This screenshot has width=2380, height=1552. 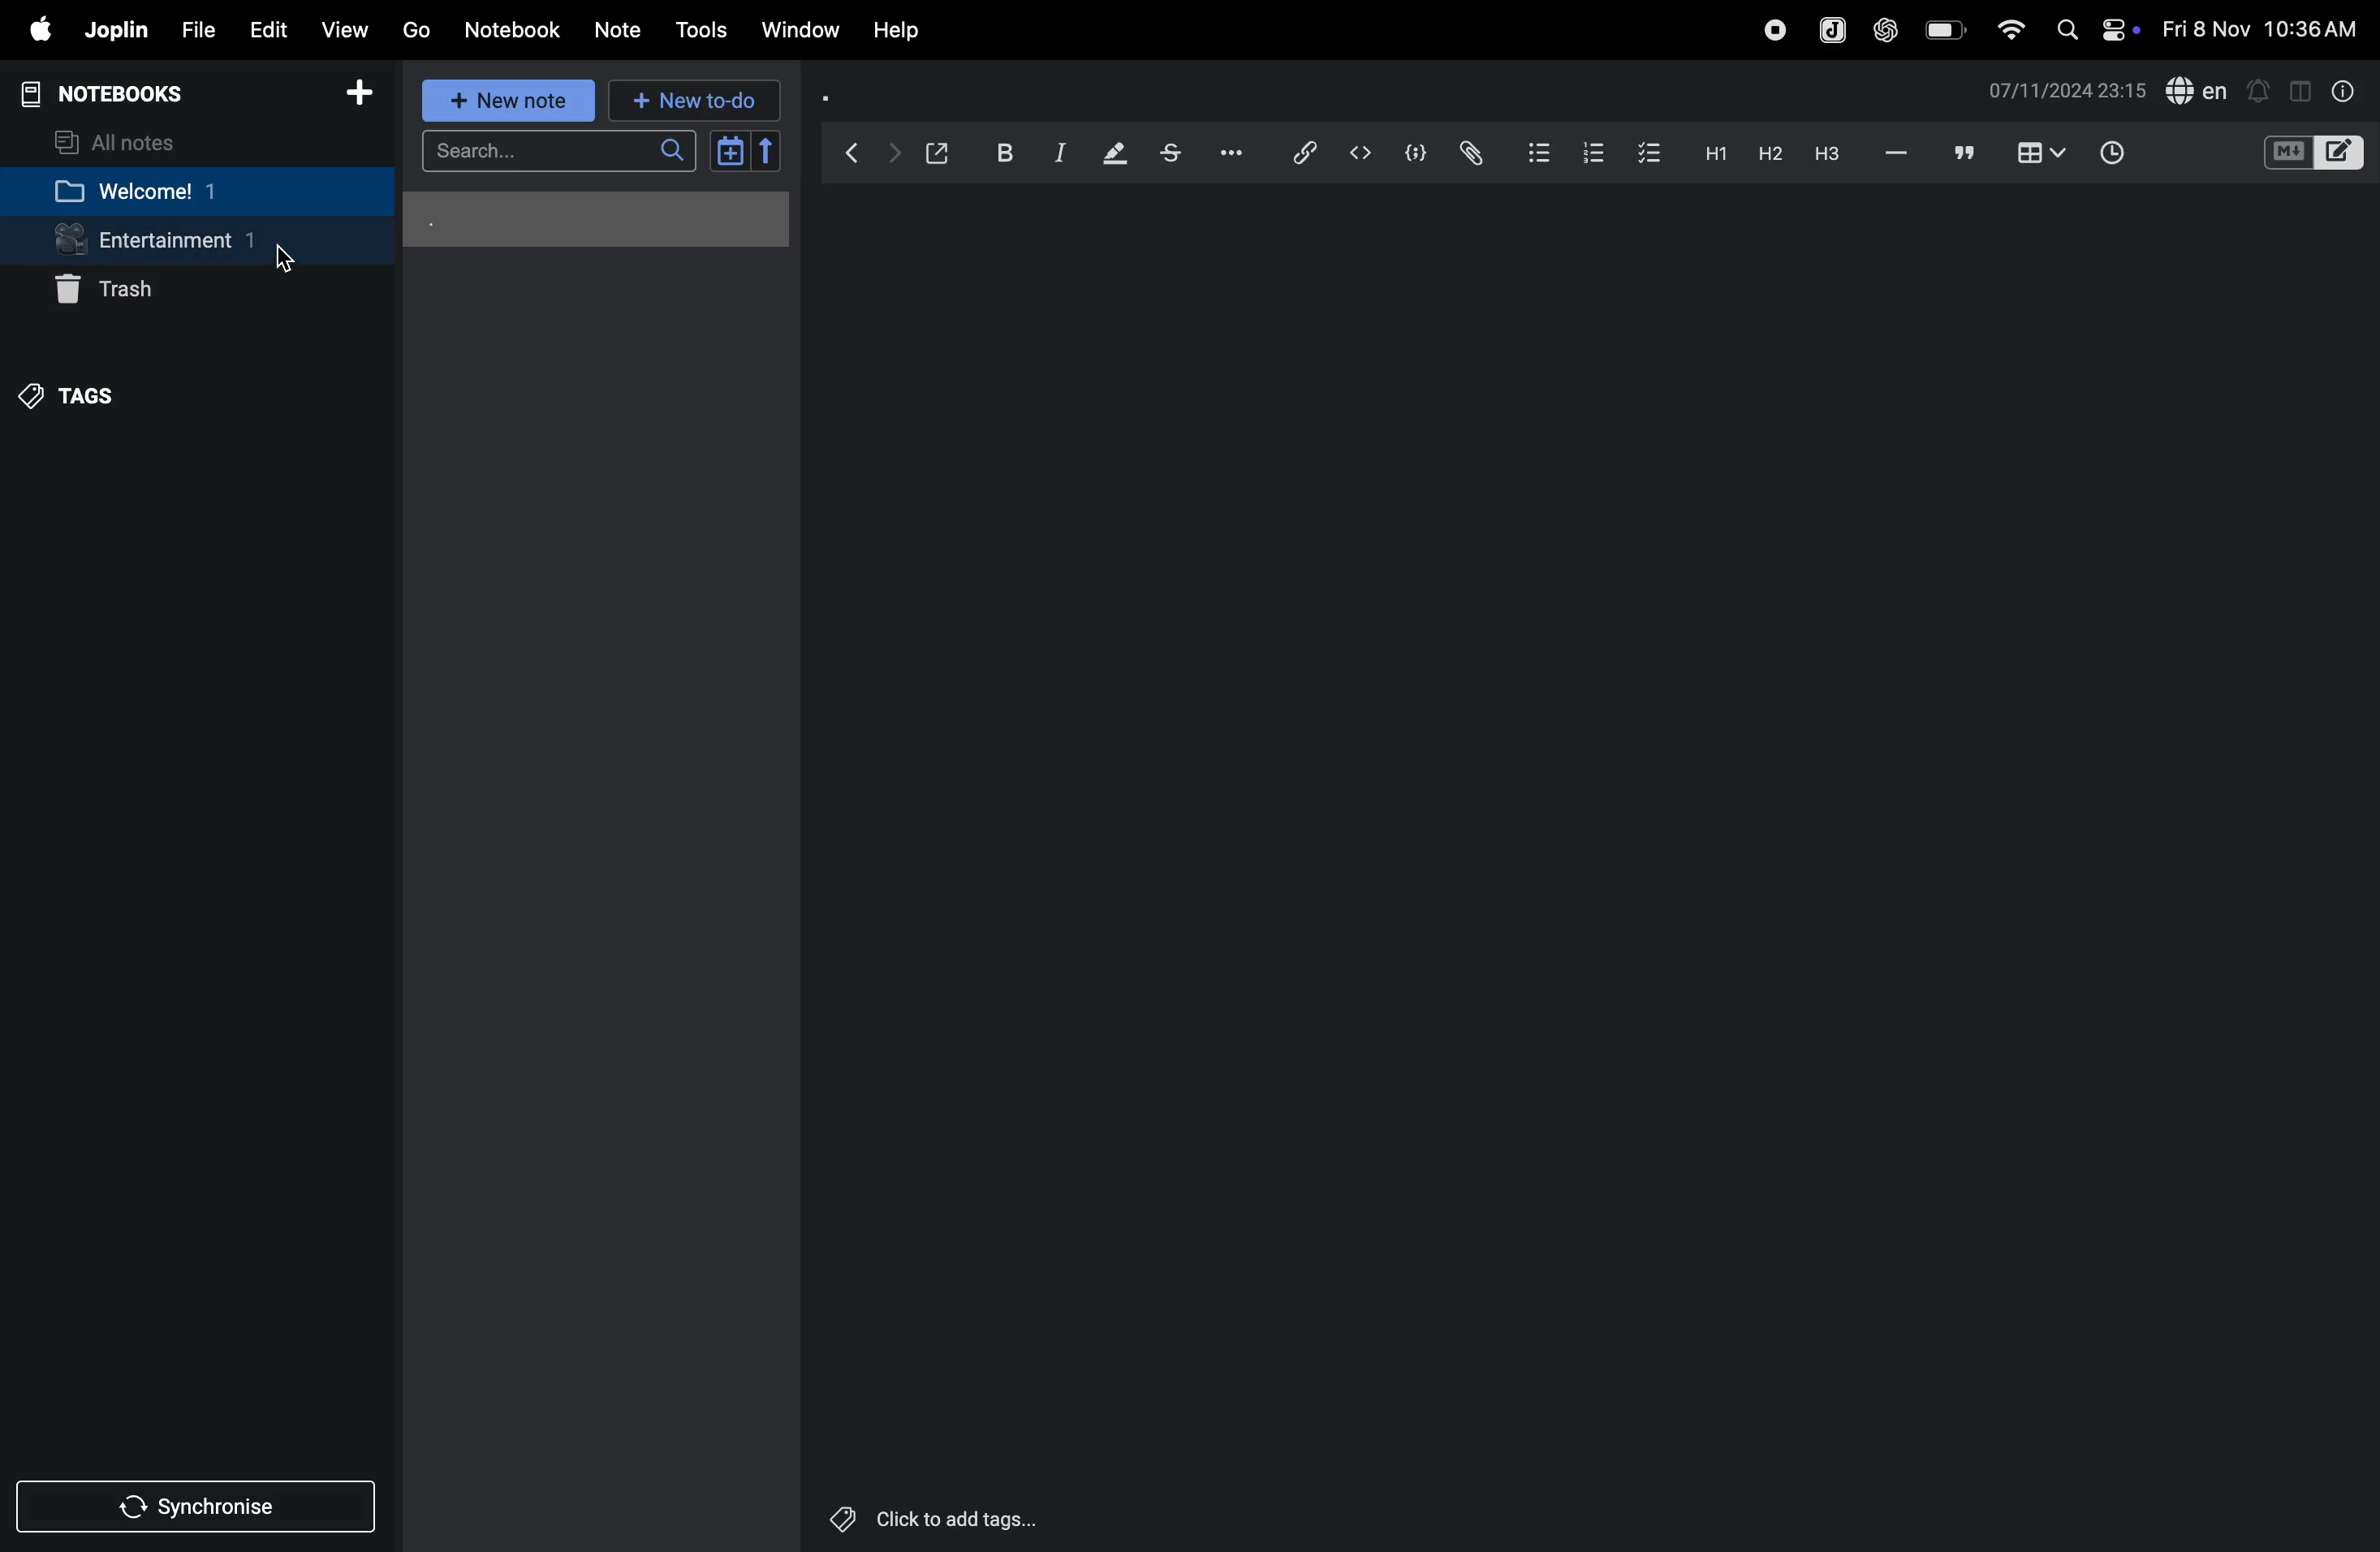 What do you see at coordinates (1530, 152) in the screenshot?
I see `bullet list` at bounding box center [1530, 152].